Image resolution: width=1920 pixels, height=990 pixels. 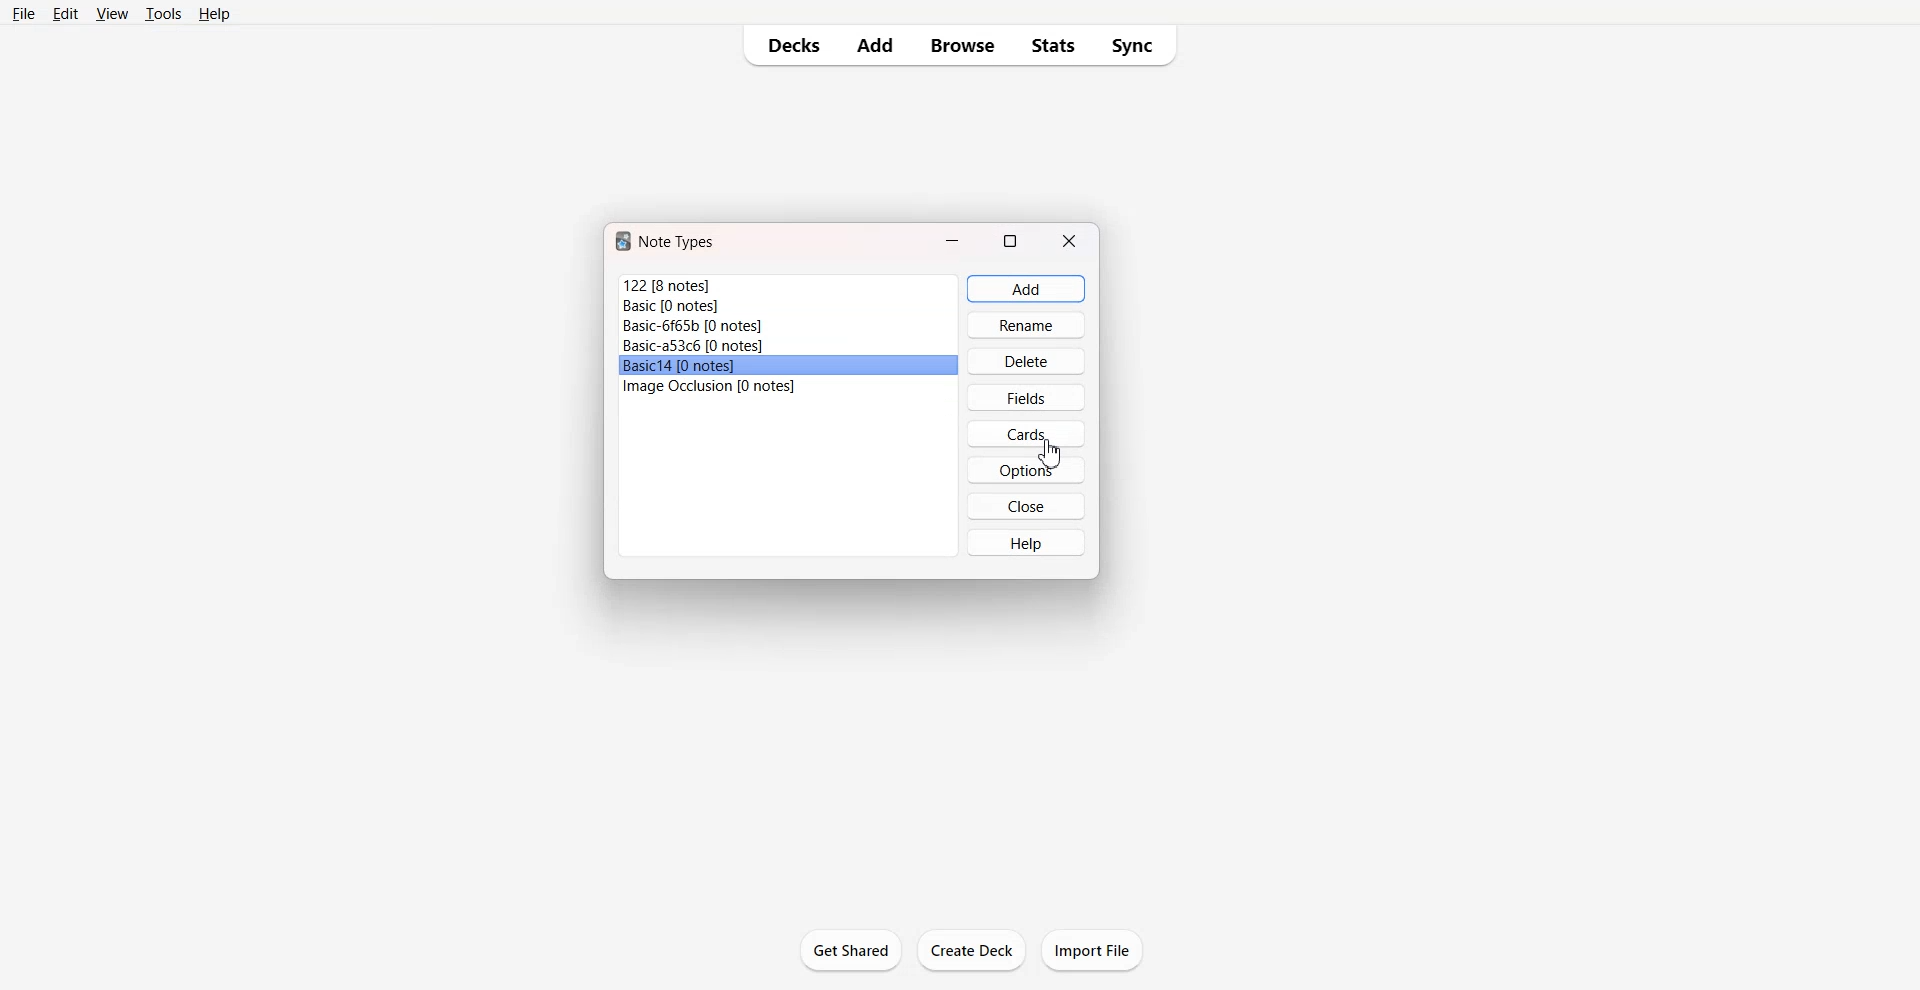 What do you see at coordinates (789, 346) in the screenshot?
I see `File` at bounding box center [789, 346].